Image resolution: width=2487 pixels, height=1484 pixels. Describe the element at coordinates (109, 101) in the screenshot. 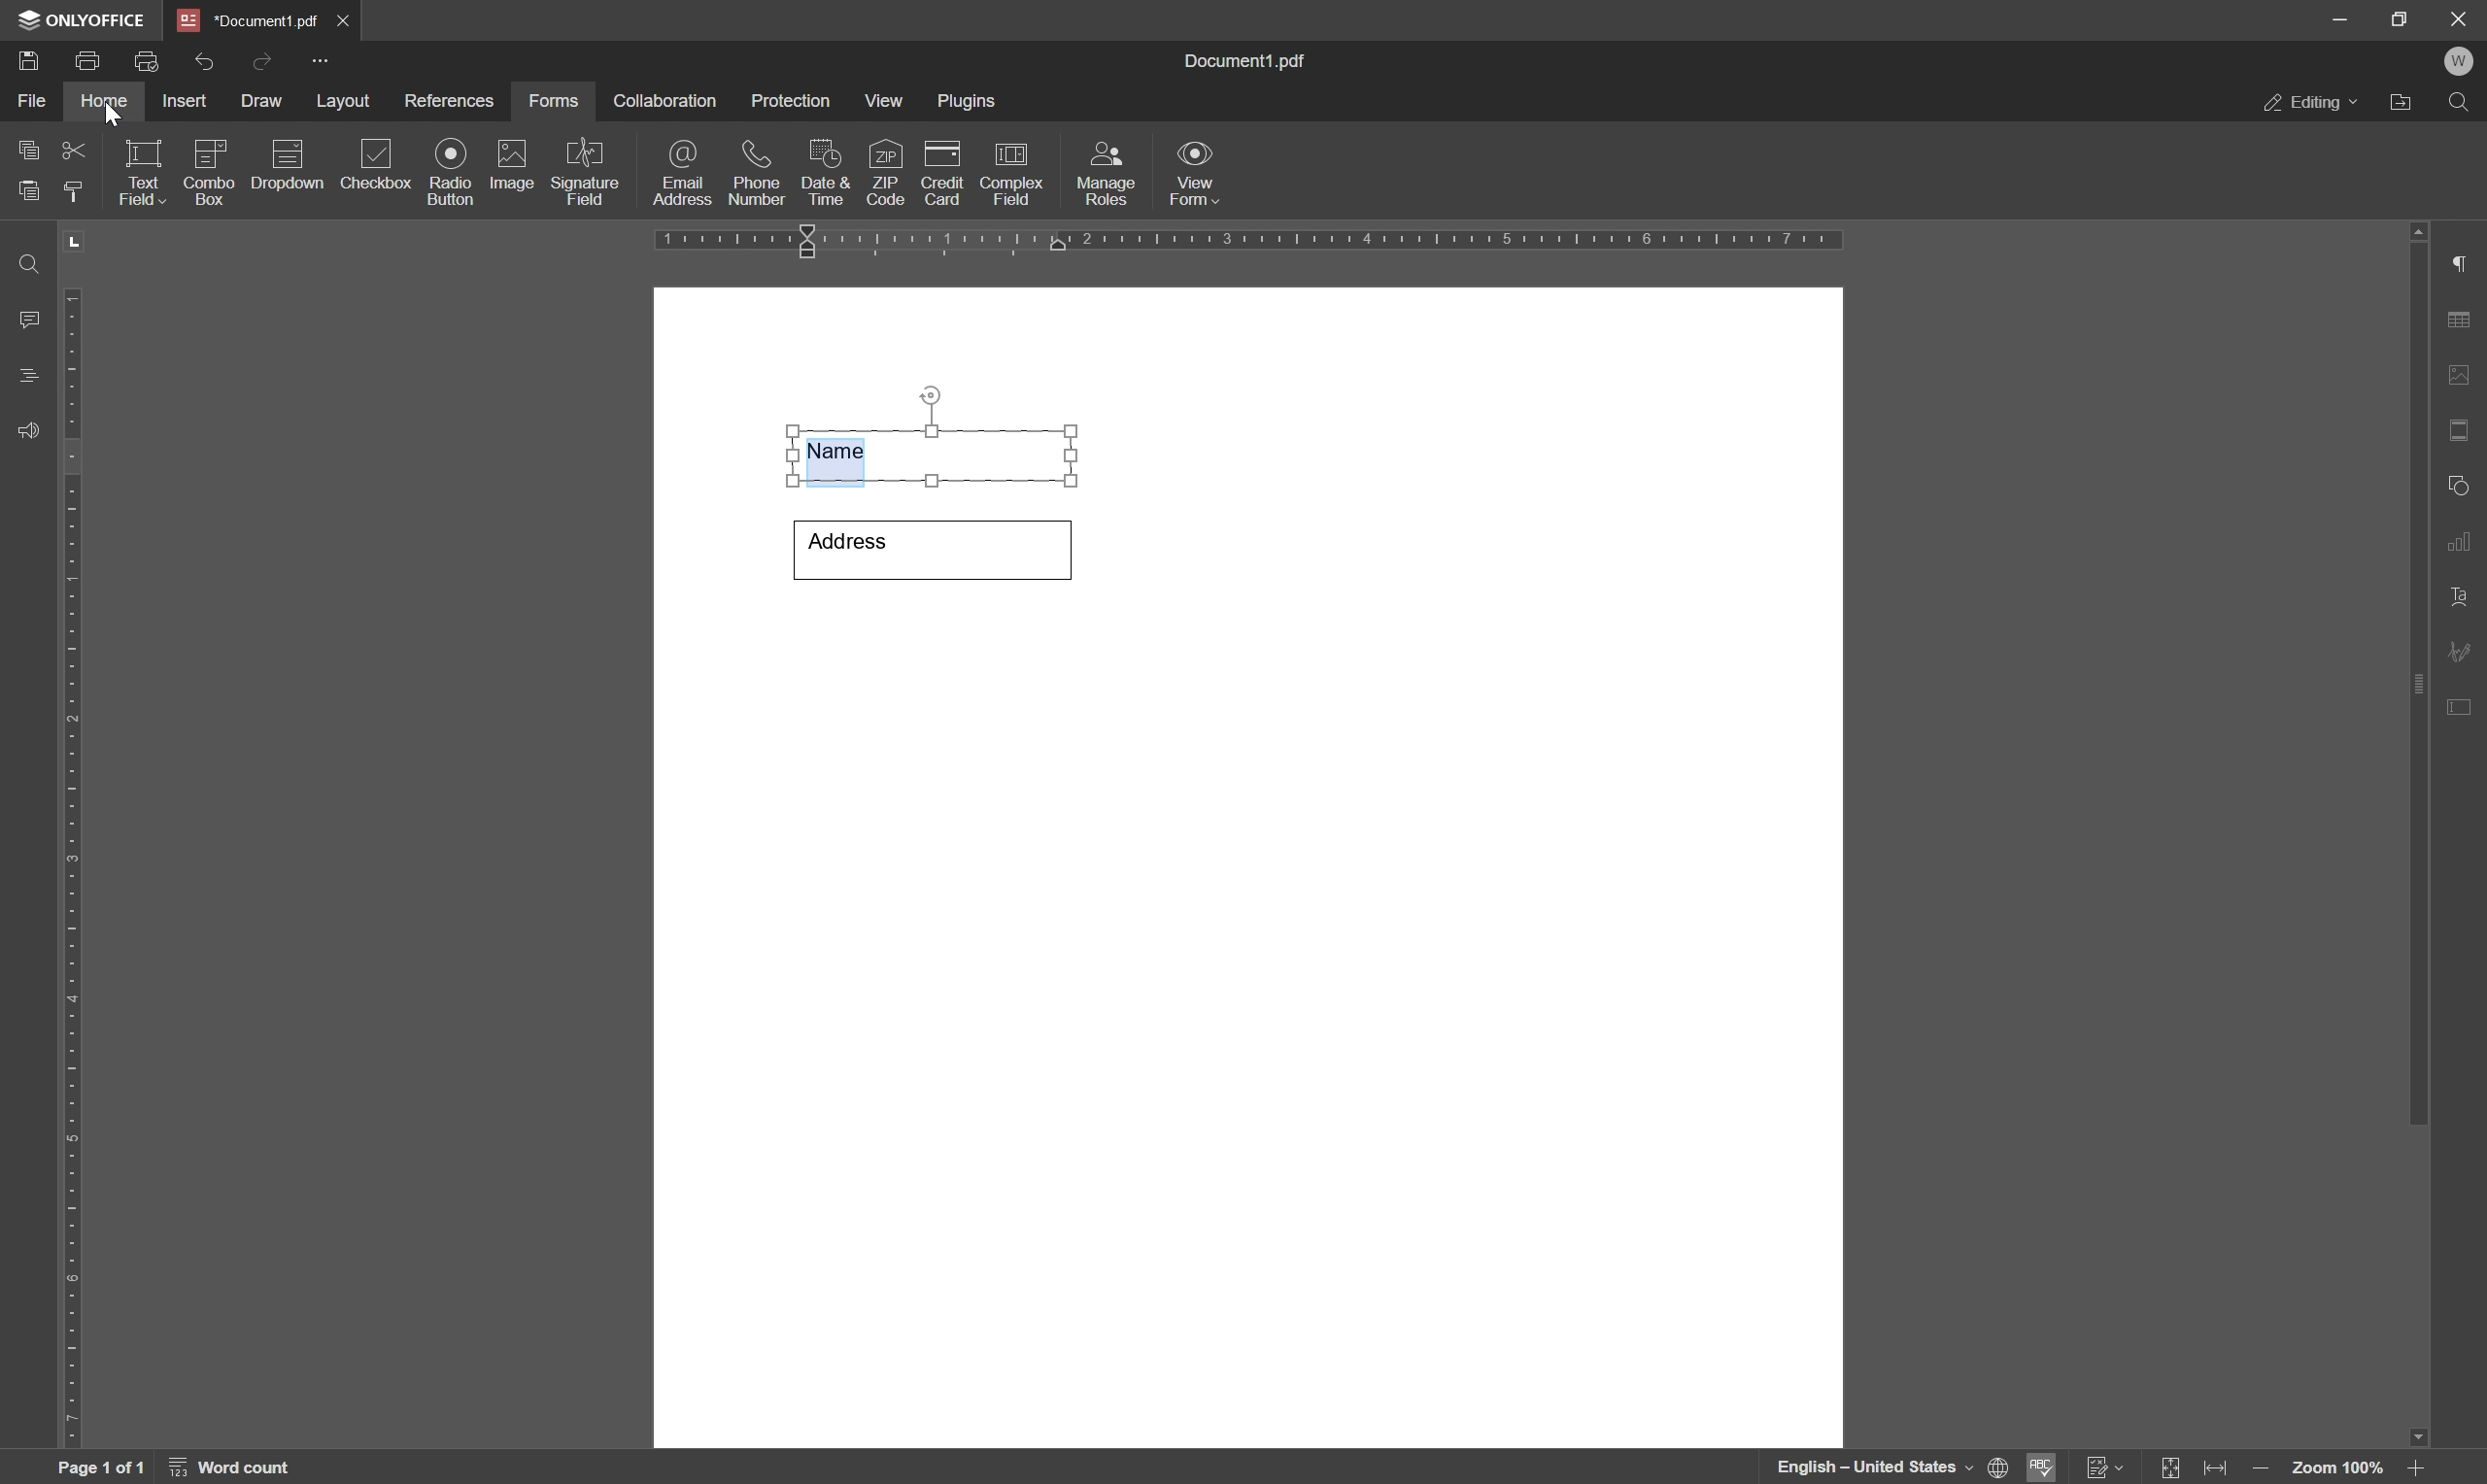

I see `home` at that location.